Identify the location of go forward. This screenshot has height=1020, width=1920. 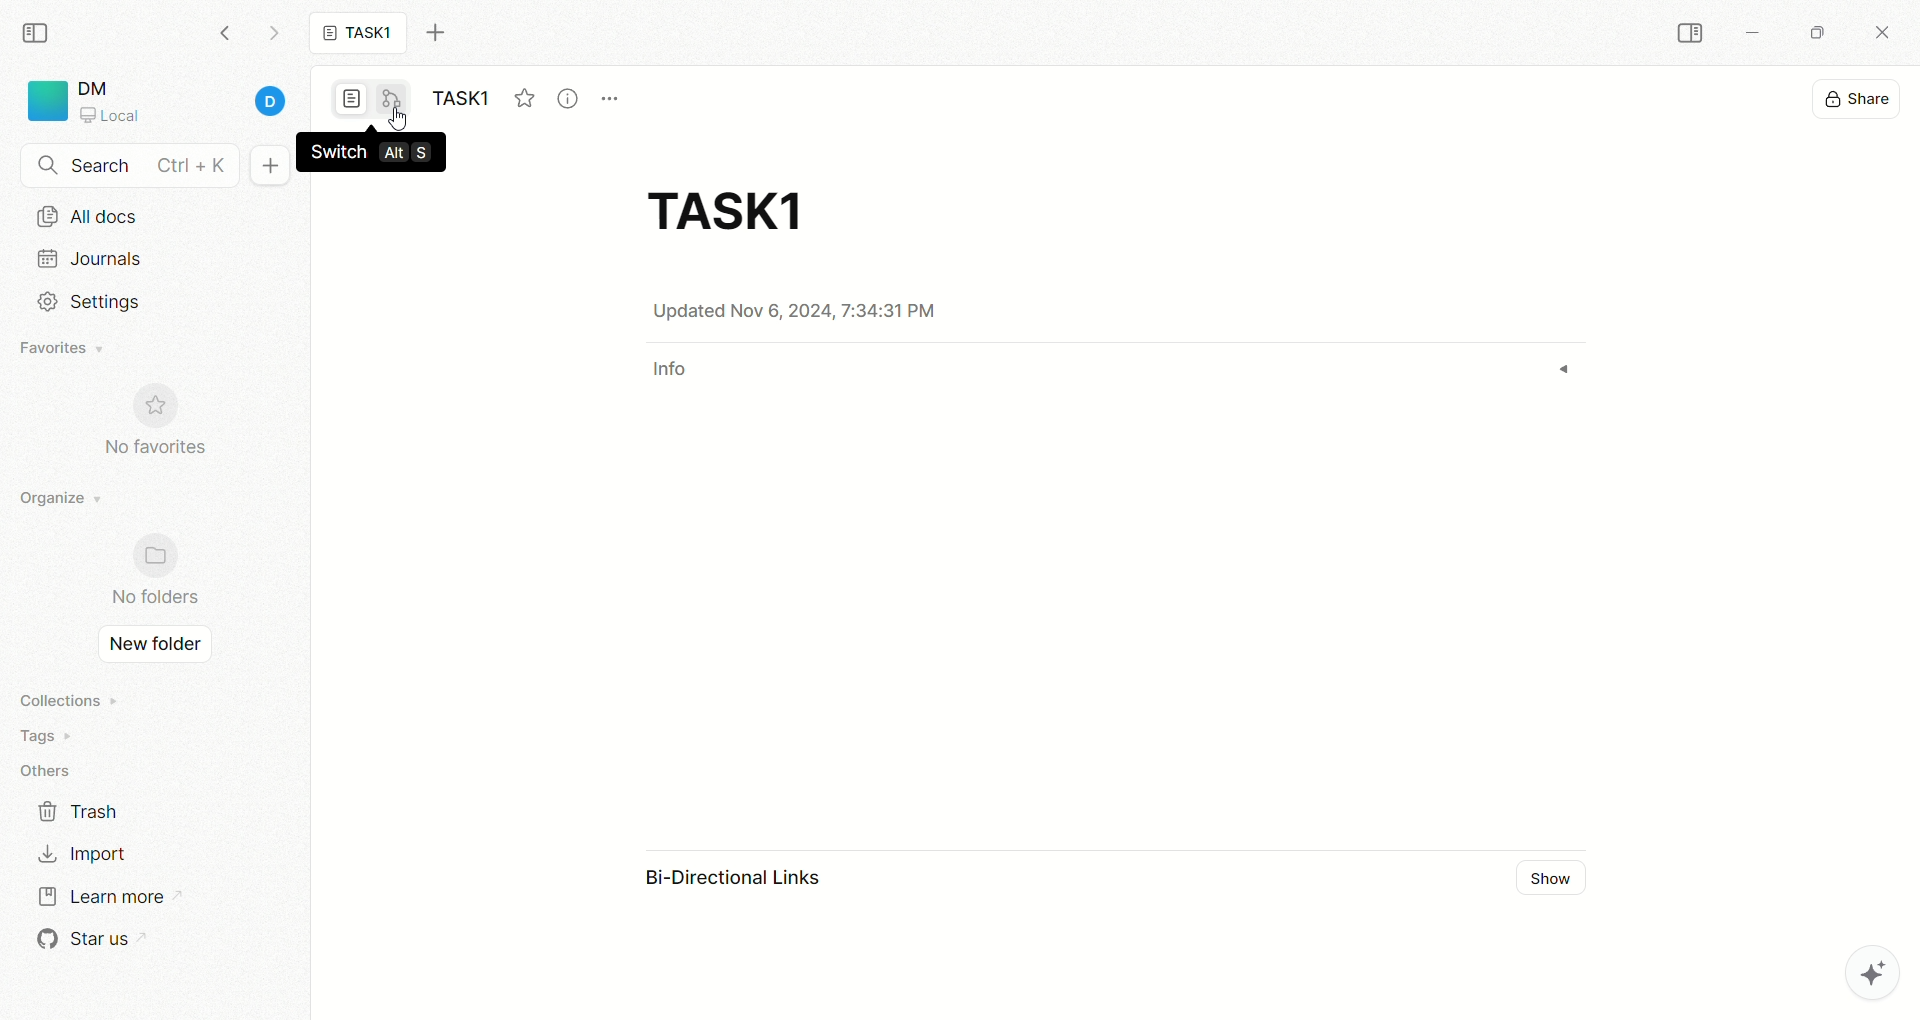
(273, 38).